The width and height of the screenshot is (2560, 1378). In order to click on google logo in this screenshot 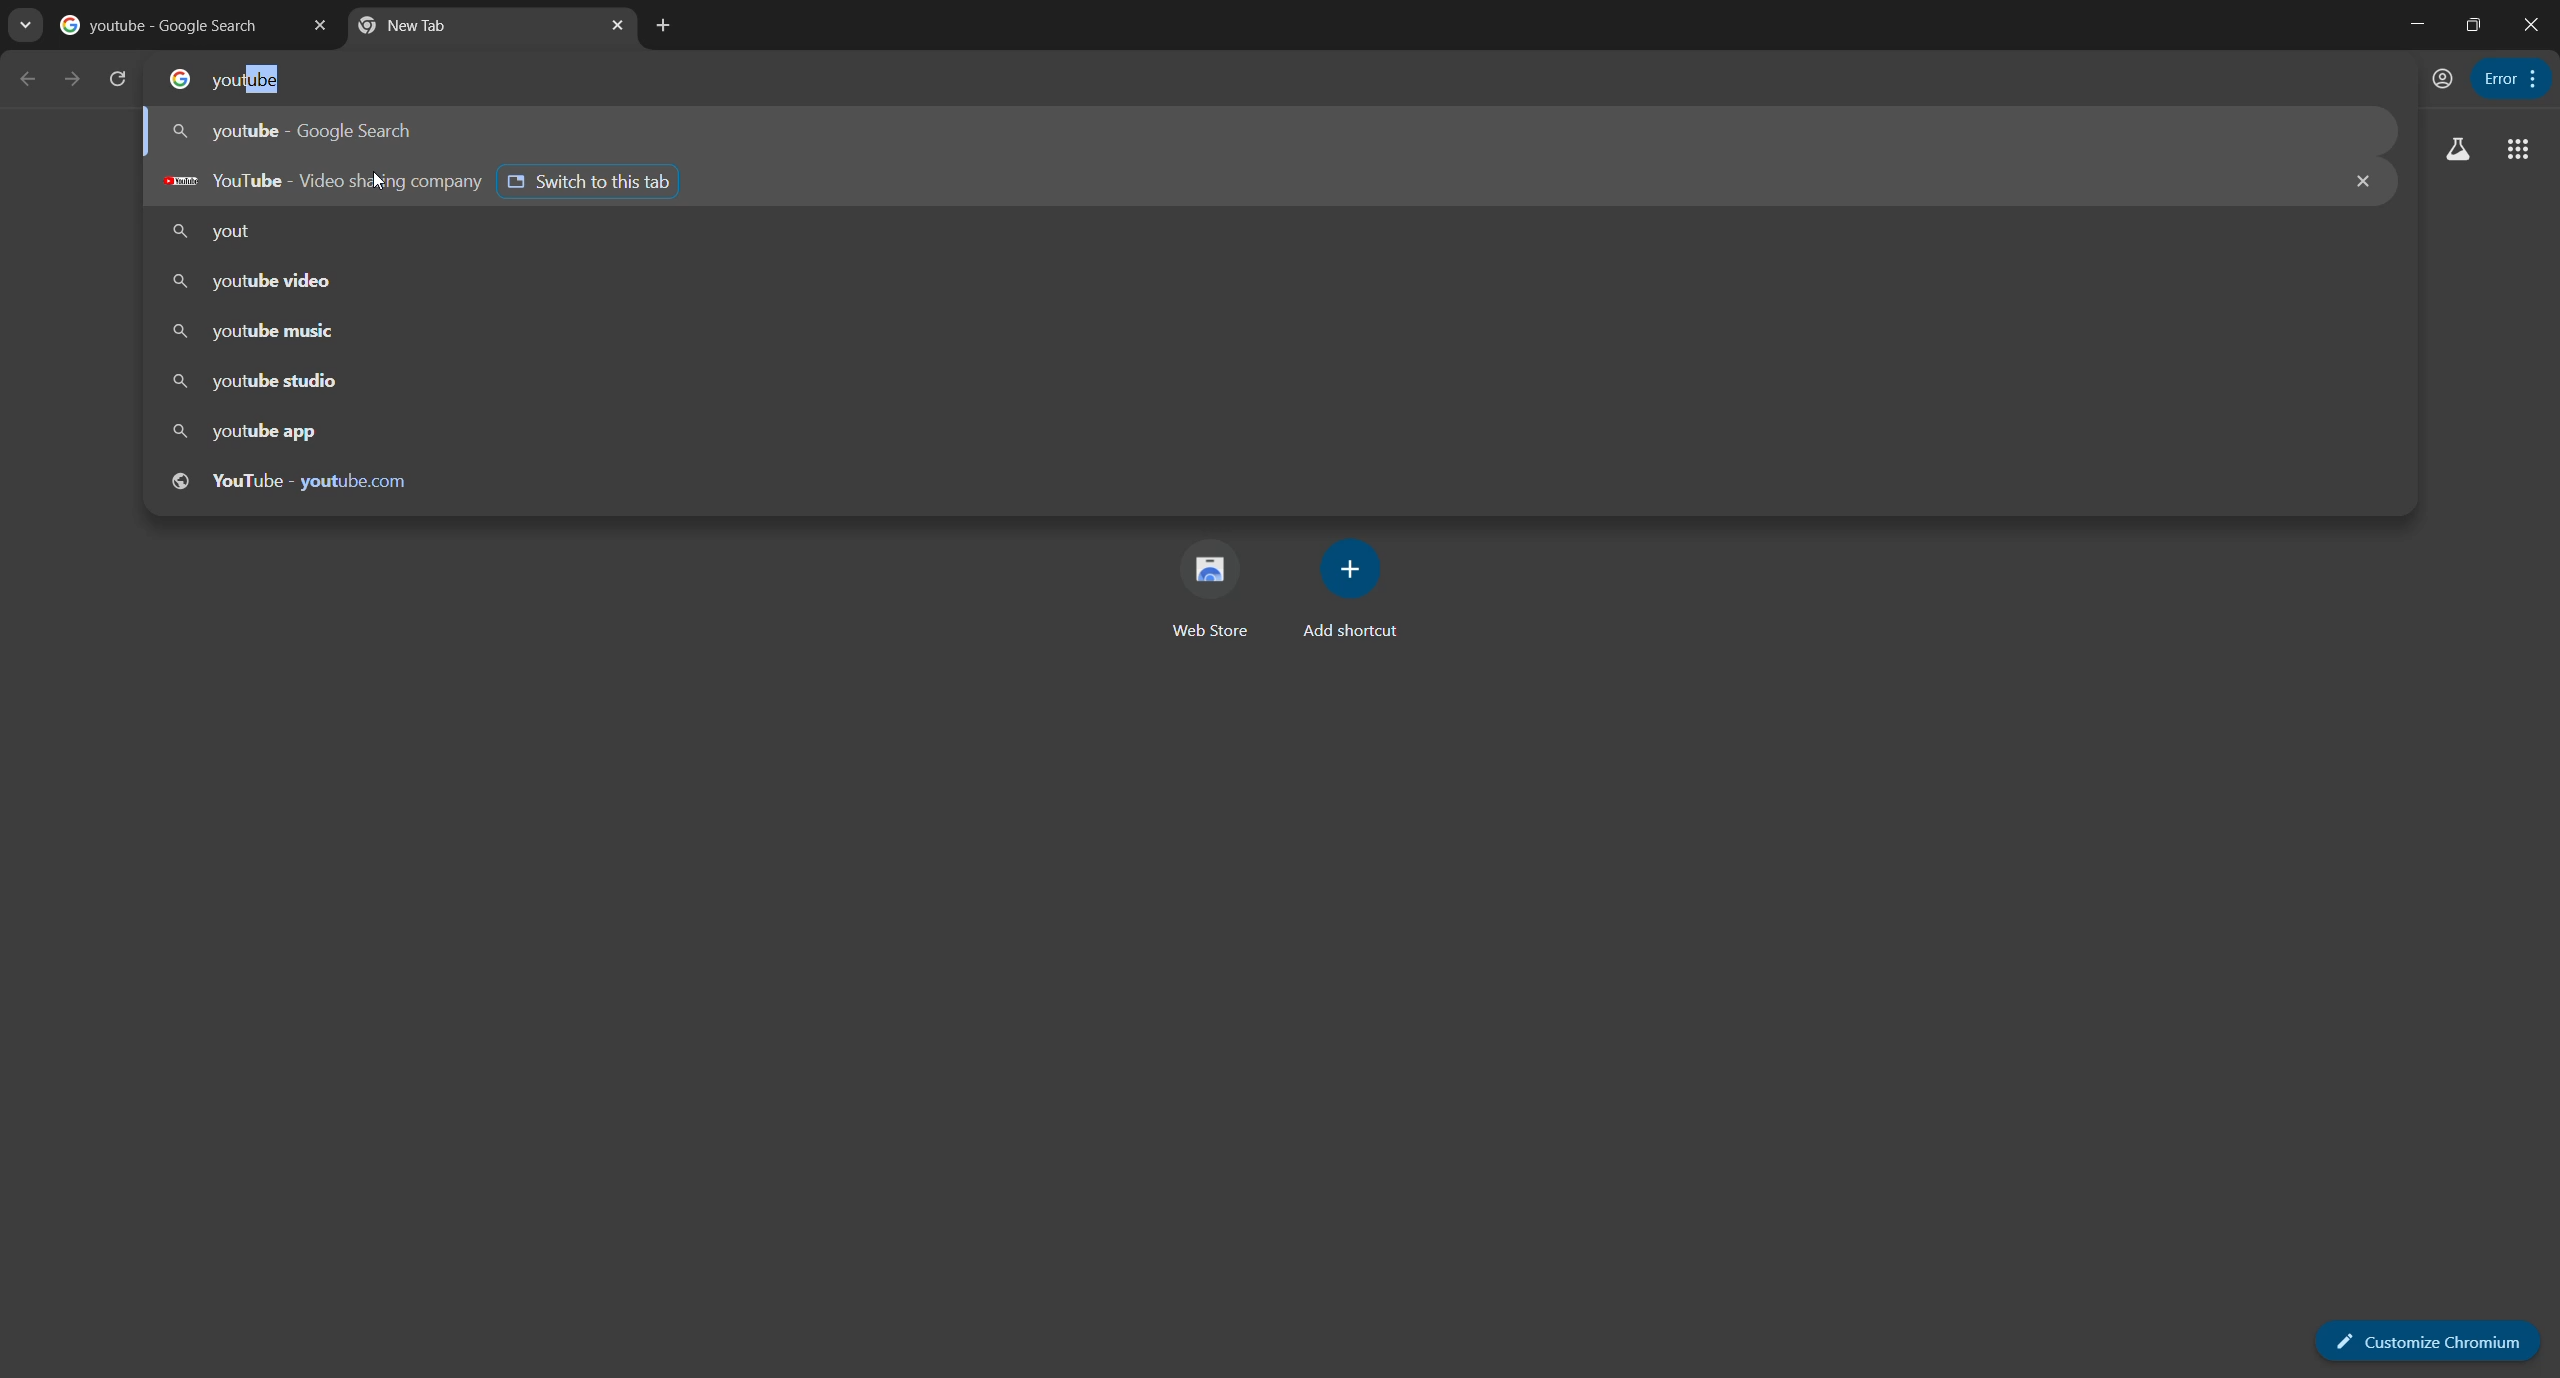, I will do `click(171, 79)`.